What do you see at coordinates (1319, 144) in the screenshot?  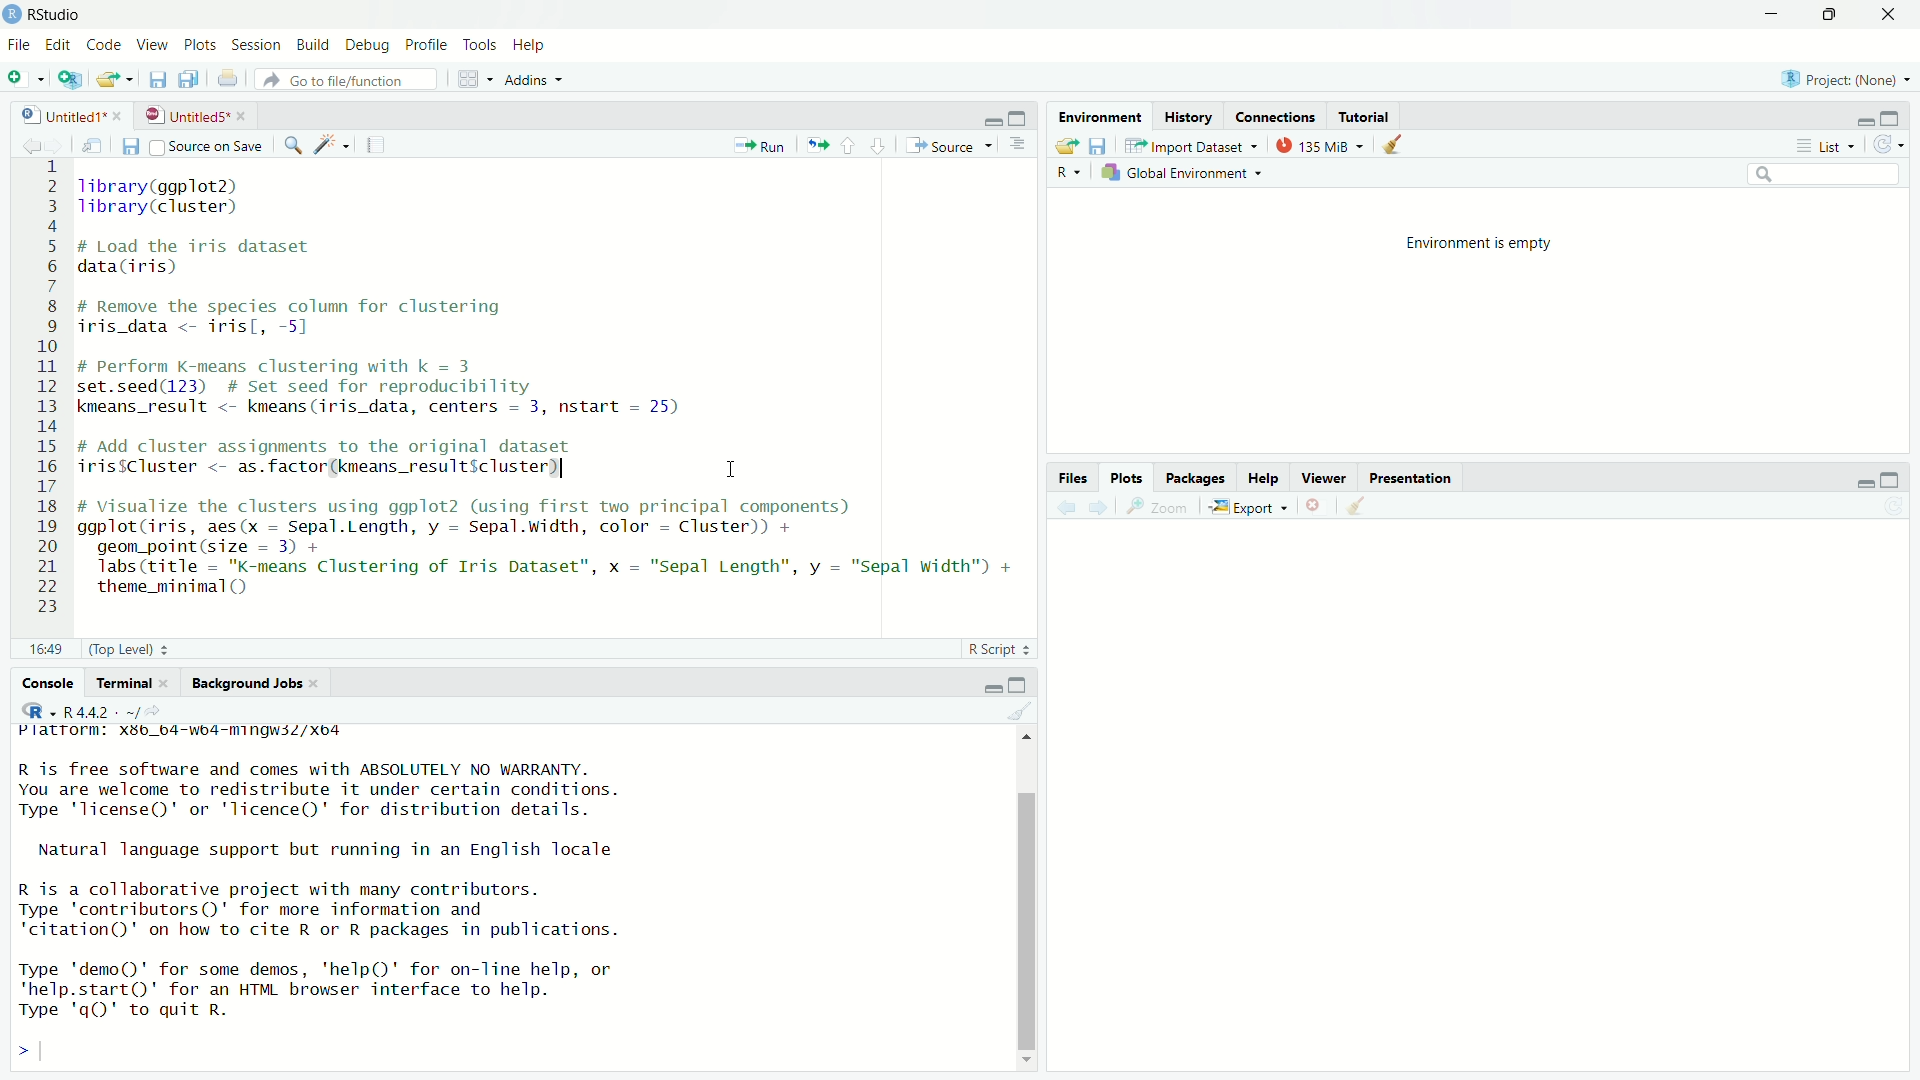 I see `135 MiB` at bounding box center [1319, 144].